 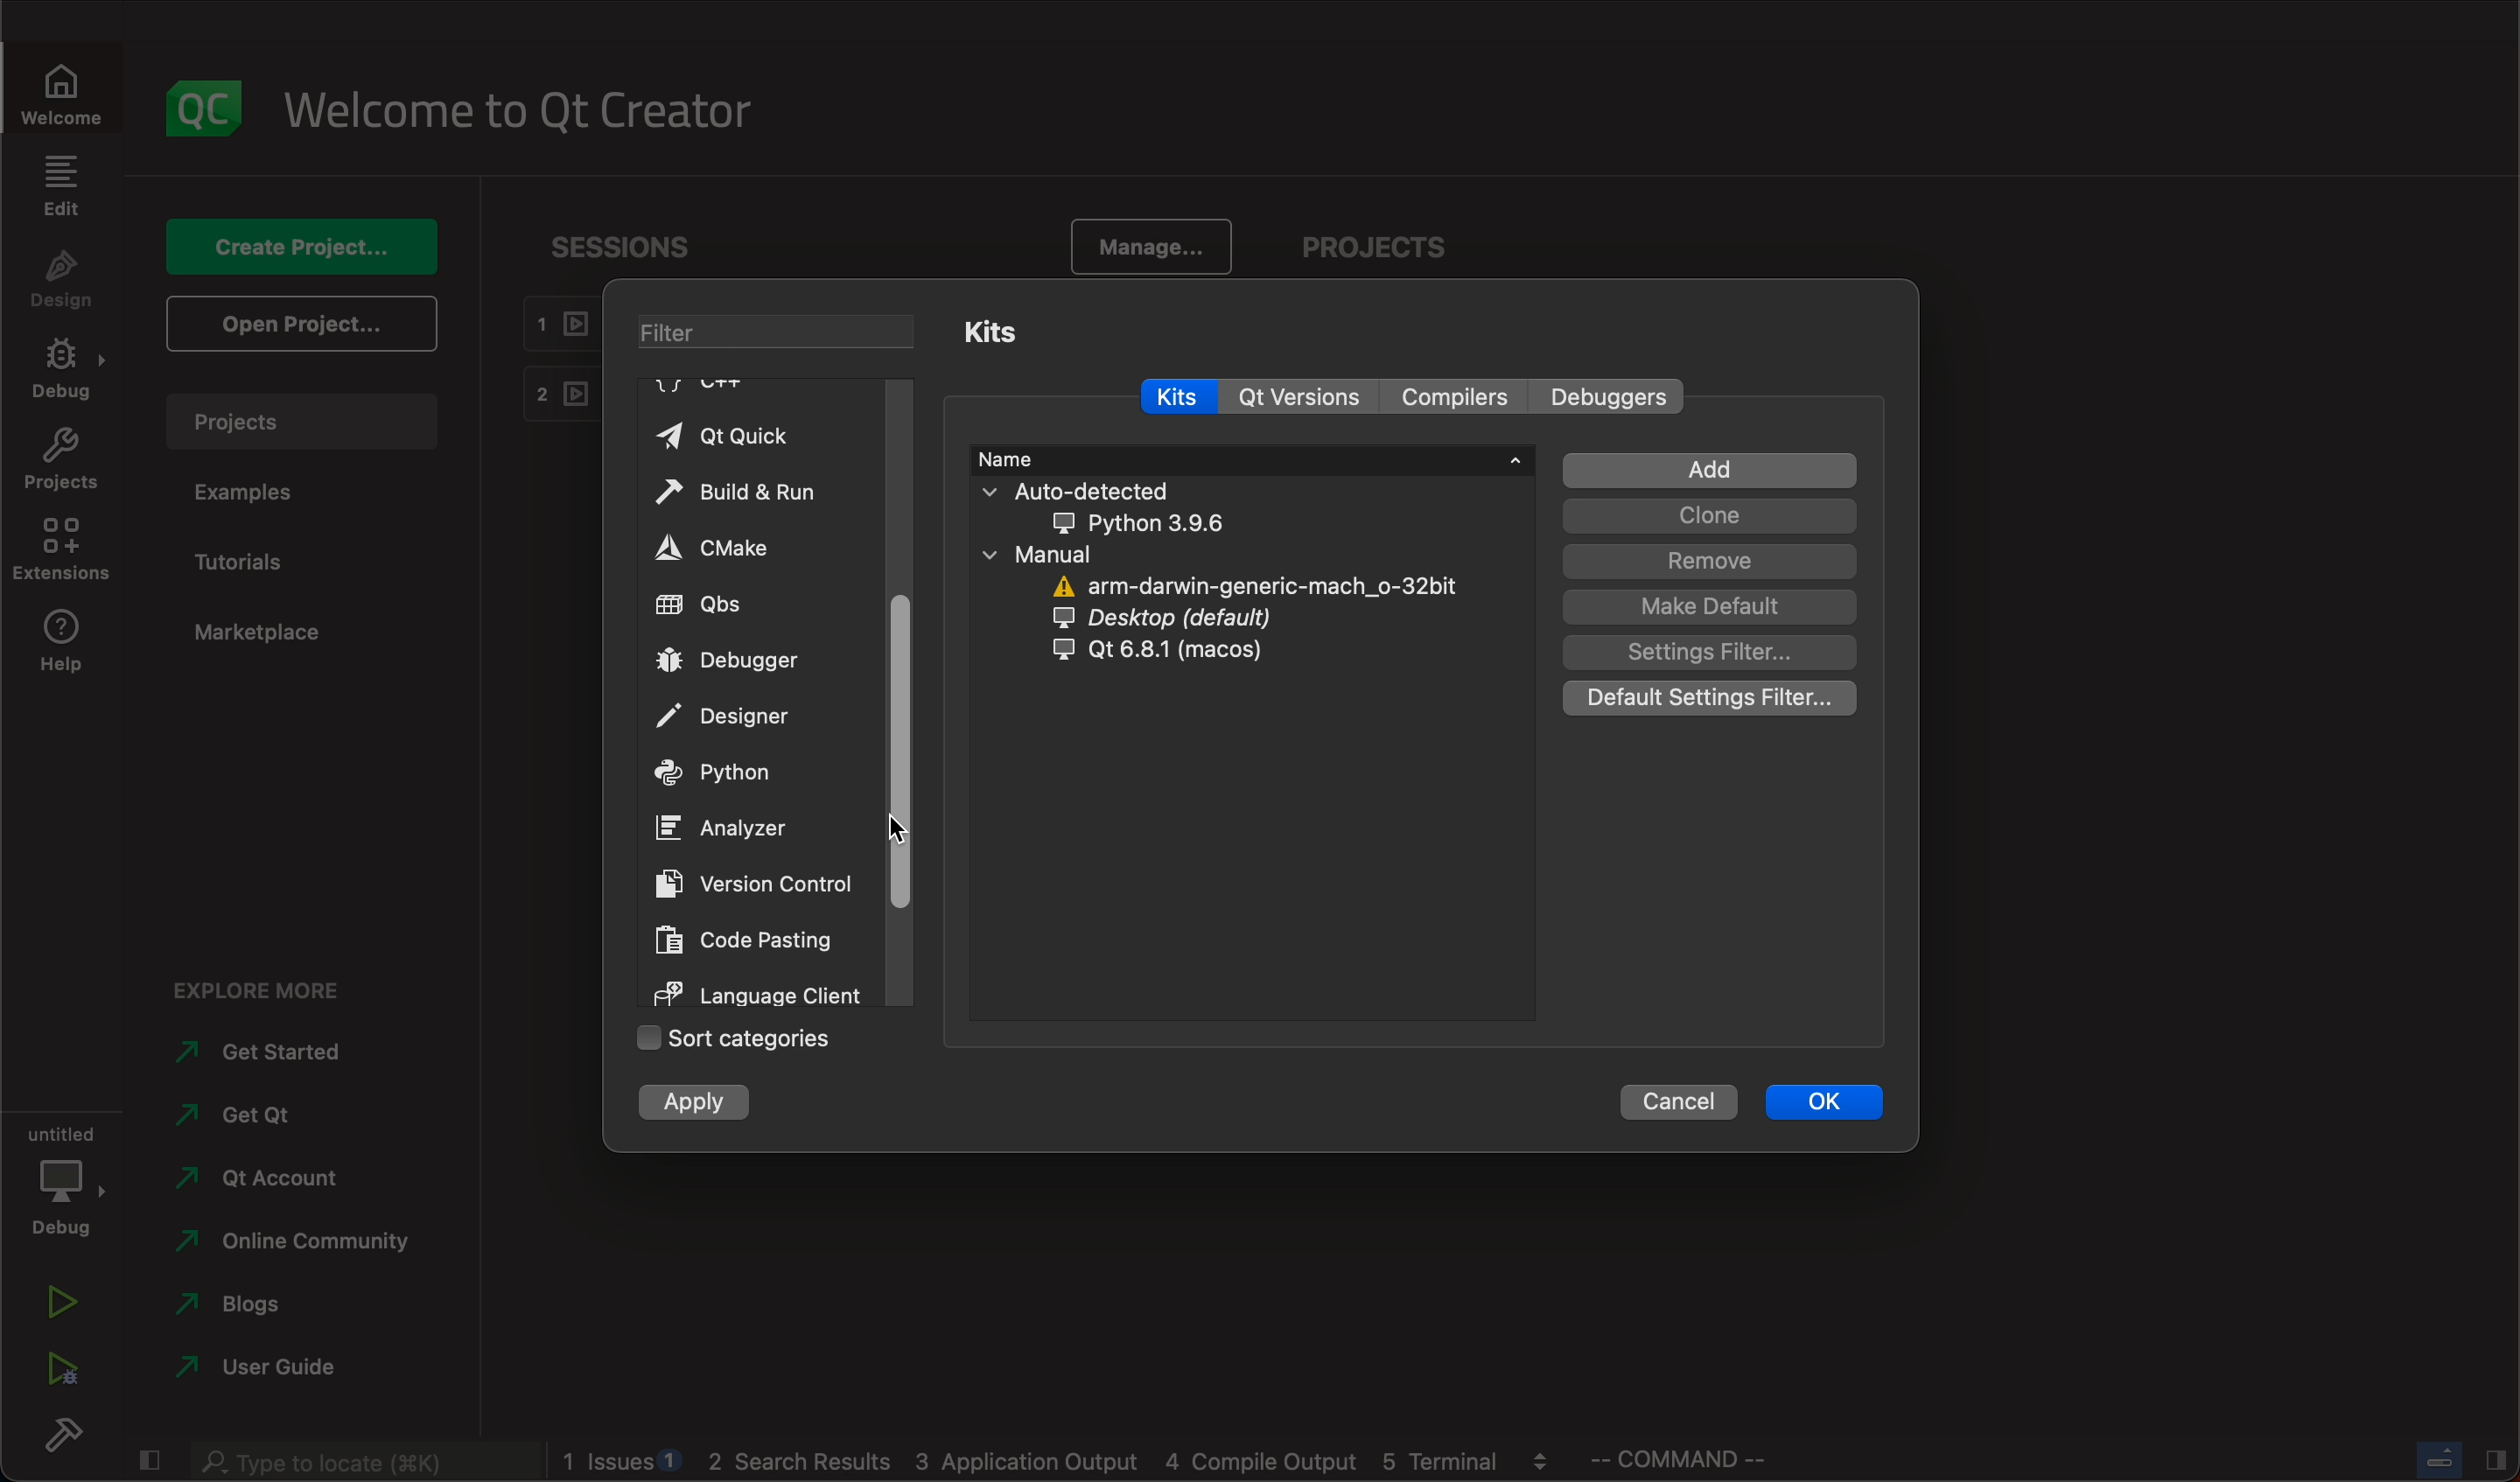 What do you see at coordinates (1709, 517) in the screenshot?
I see `clone` at bounding box center [1709, 517].